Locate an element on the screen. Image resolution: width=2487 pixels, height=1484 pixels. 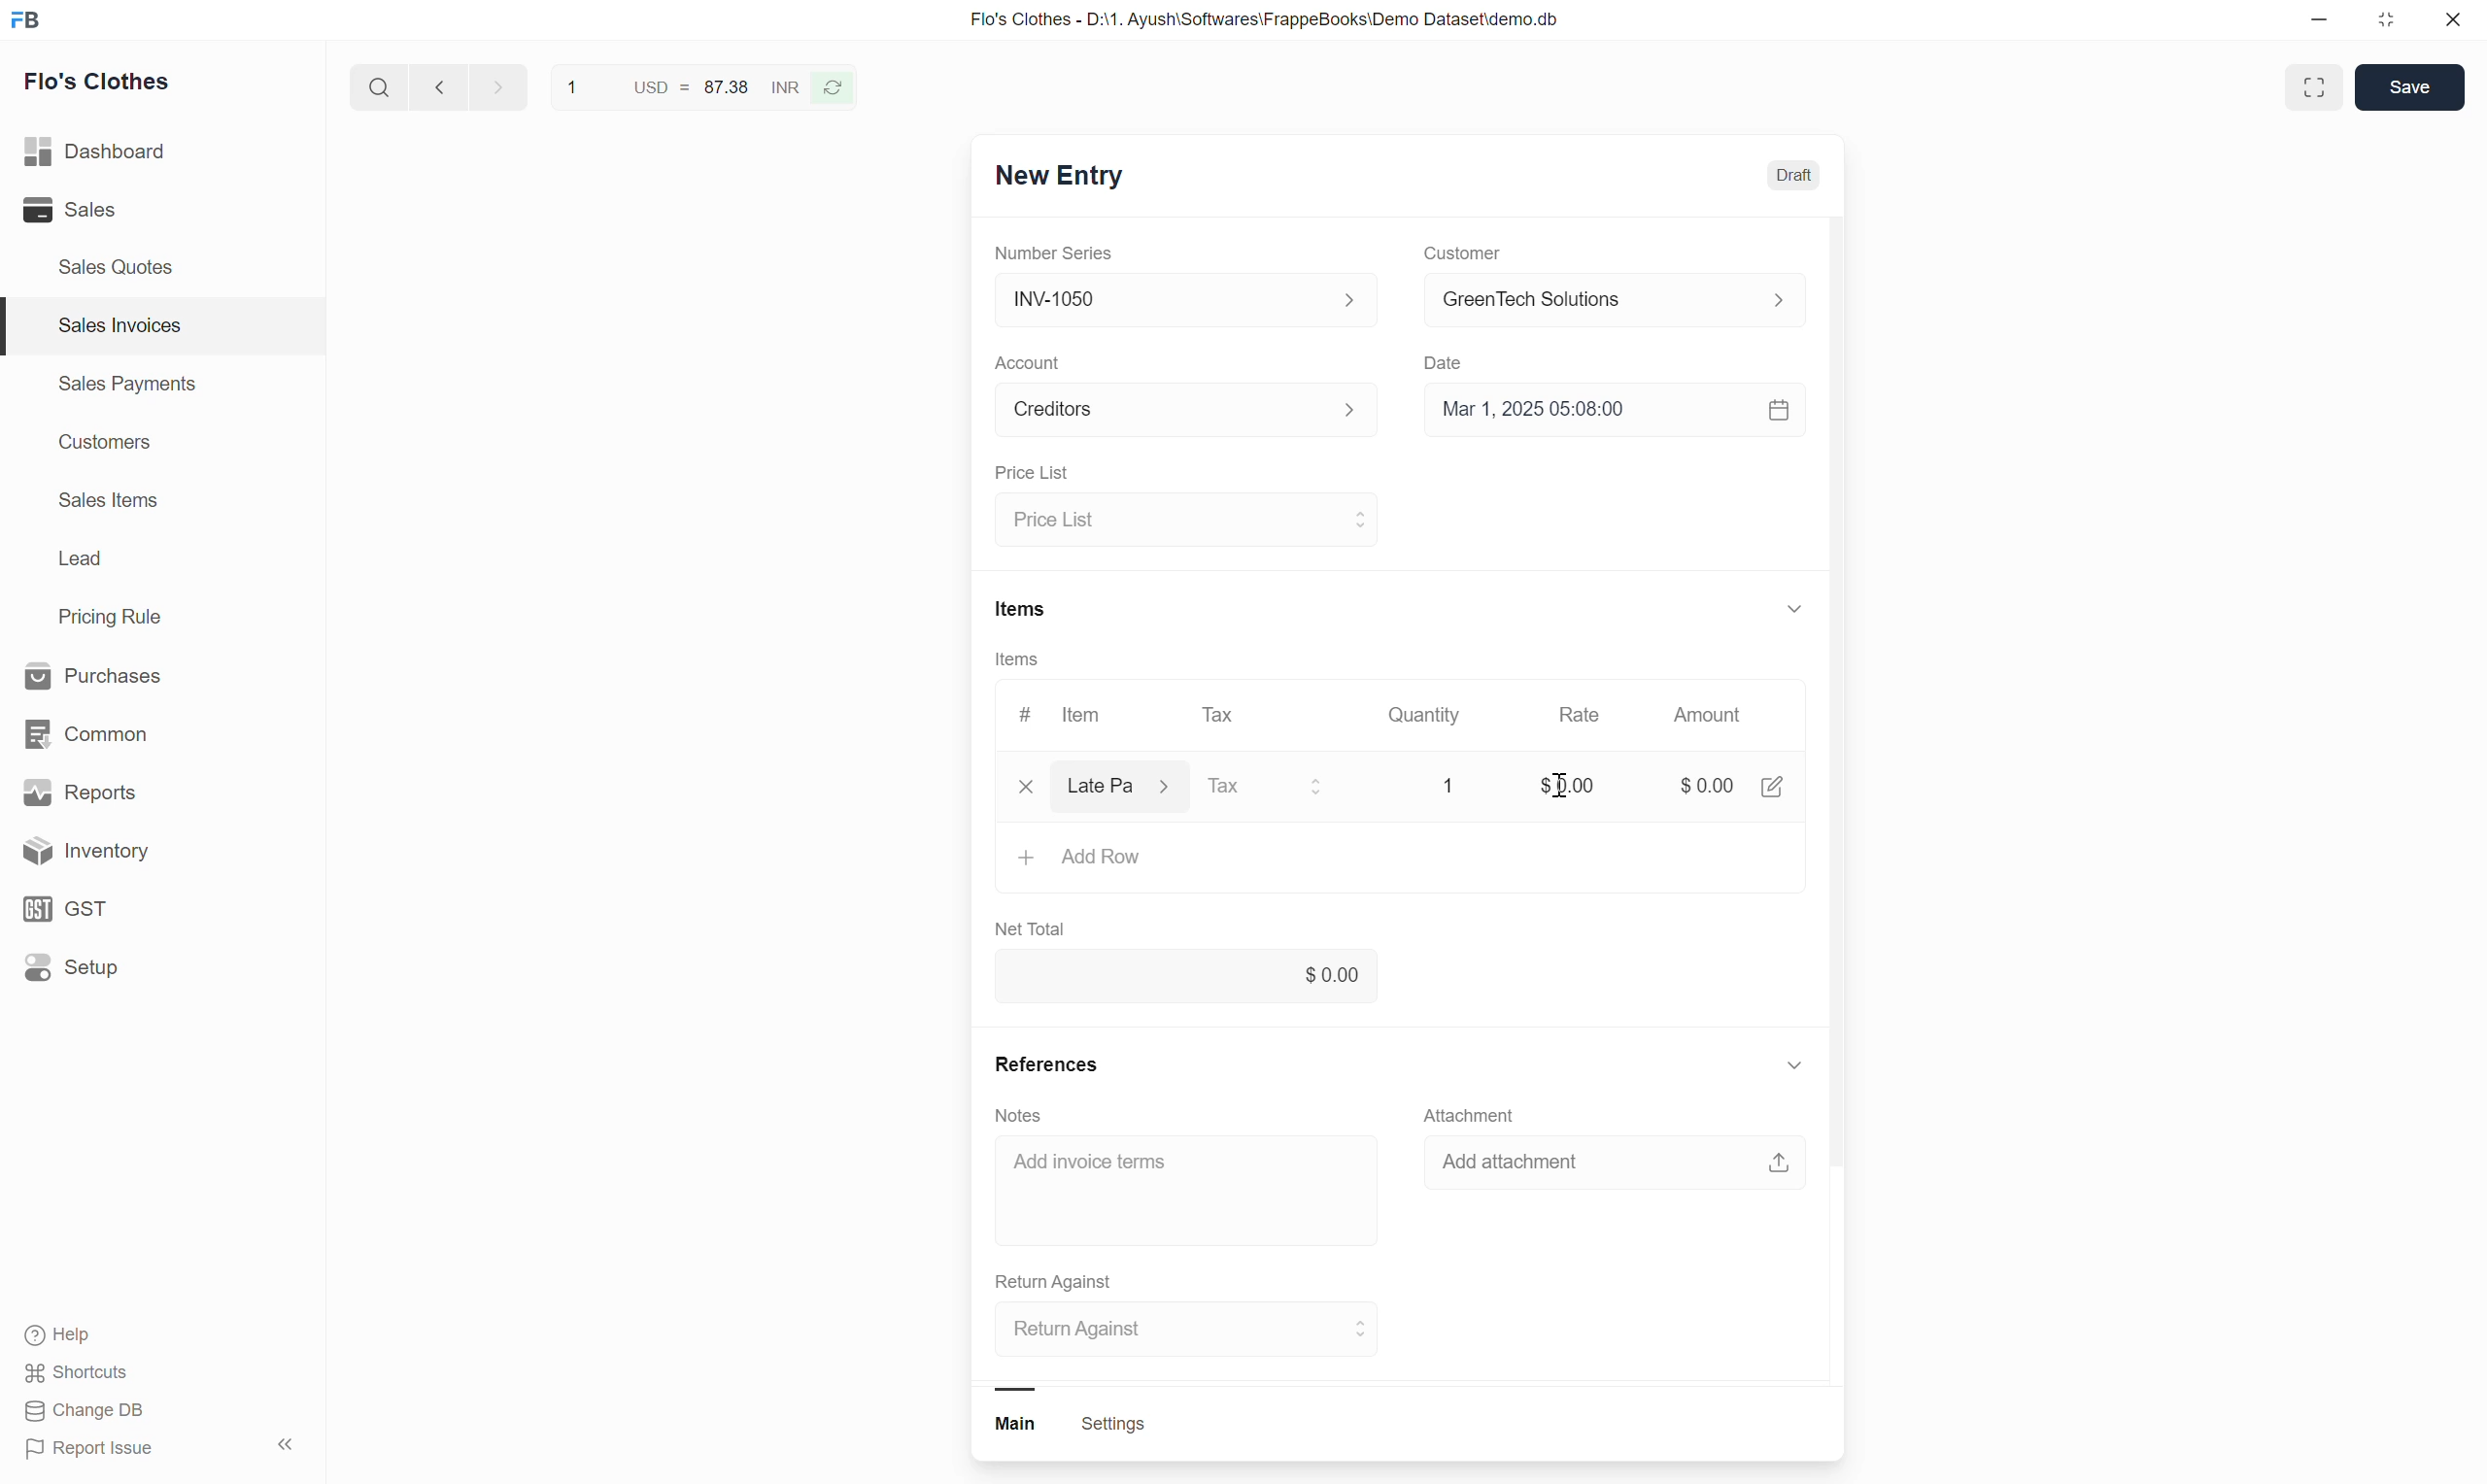
New Entry is located at coordinates (1075, 177).